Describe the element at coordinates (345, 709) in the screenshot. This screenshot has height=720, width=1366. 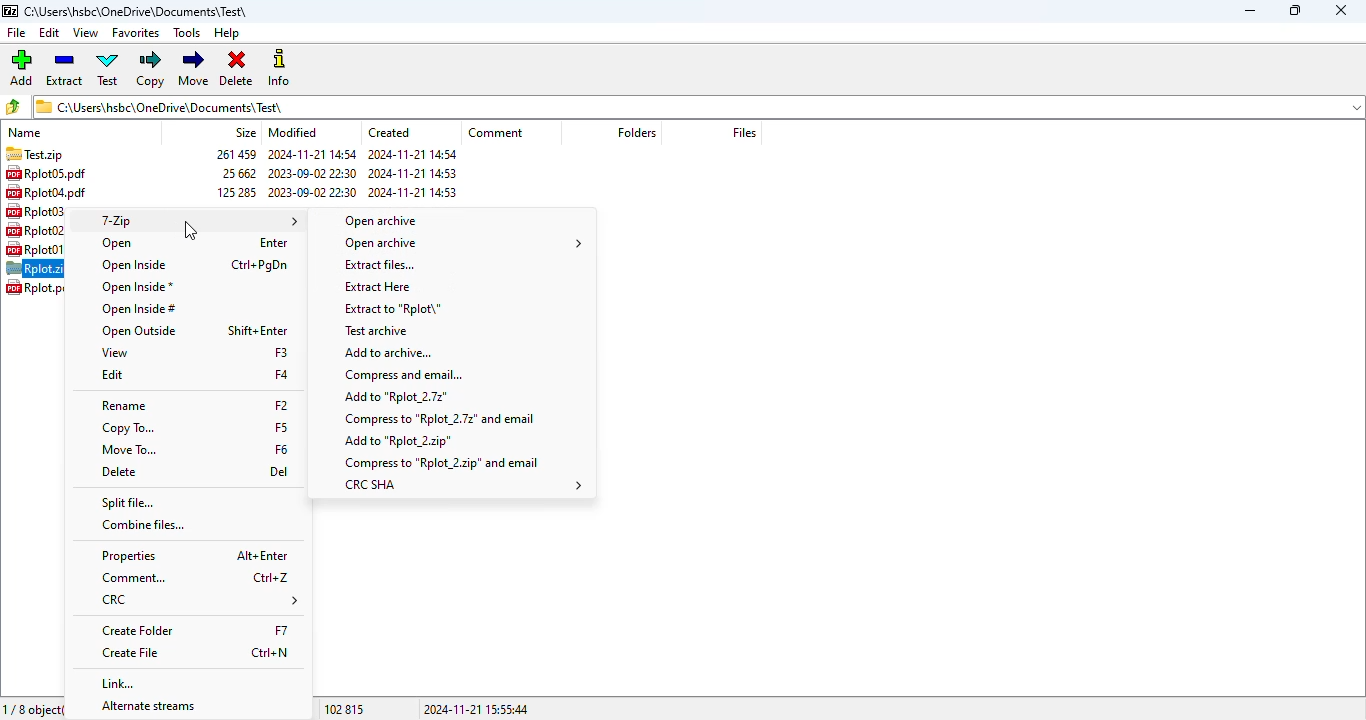
I see `102 815` at that location.